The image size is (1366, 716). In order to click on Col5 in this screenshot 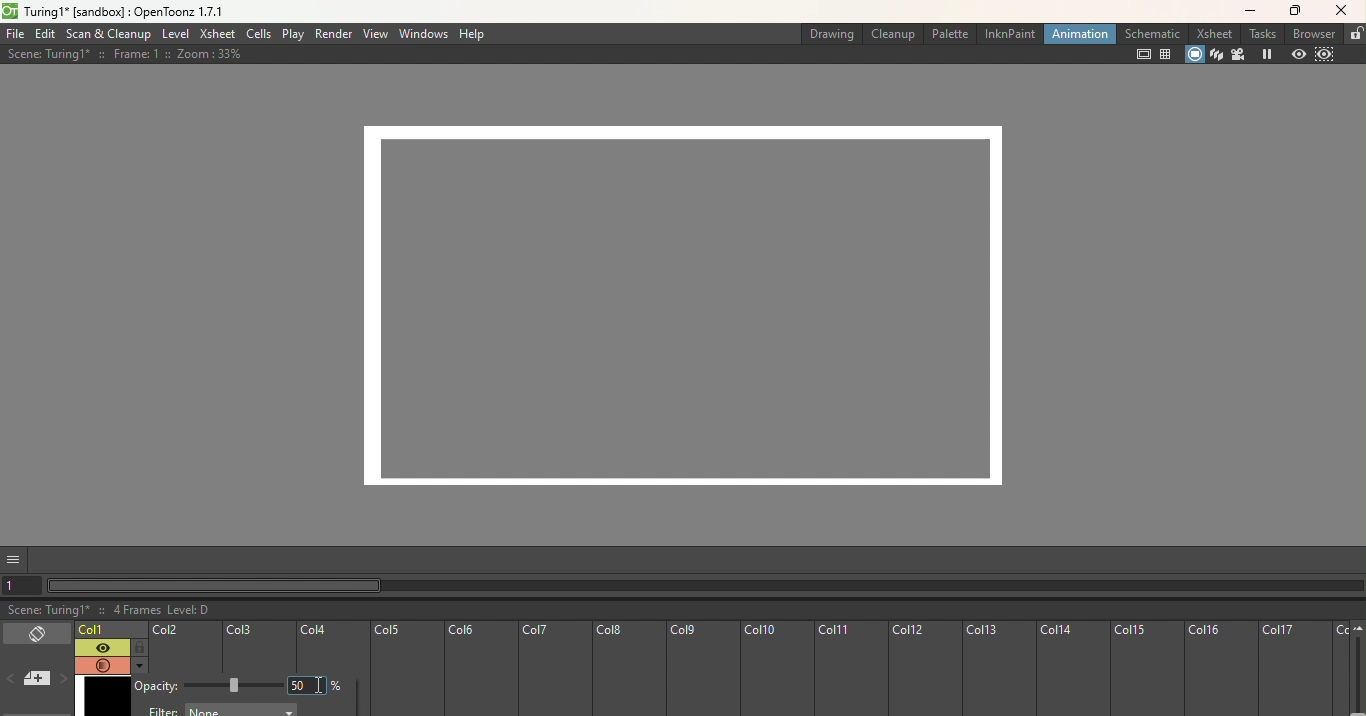, I will do `click(405, 670)`.